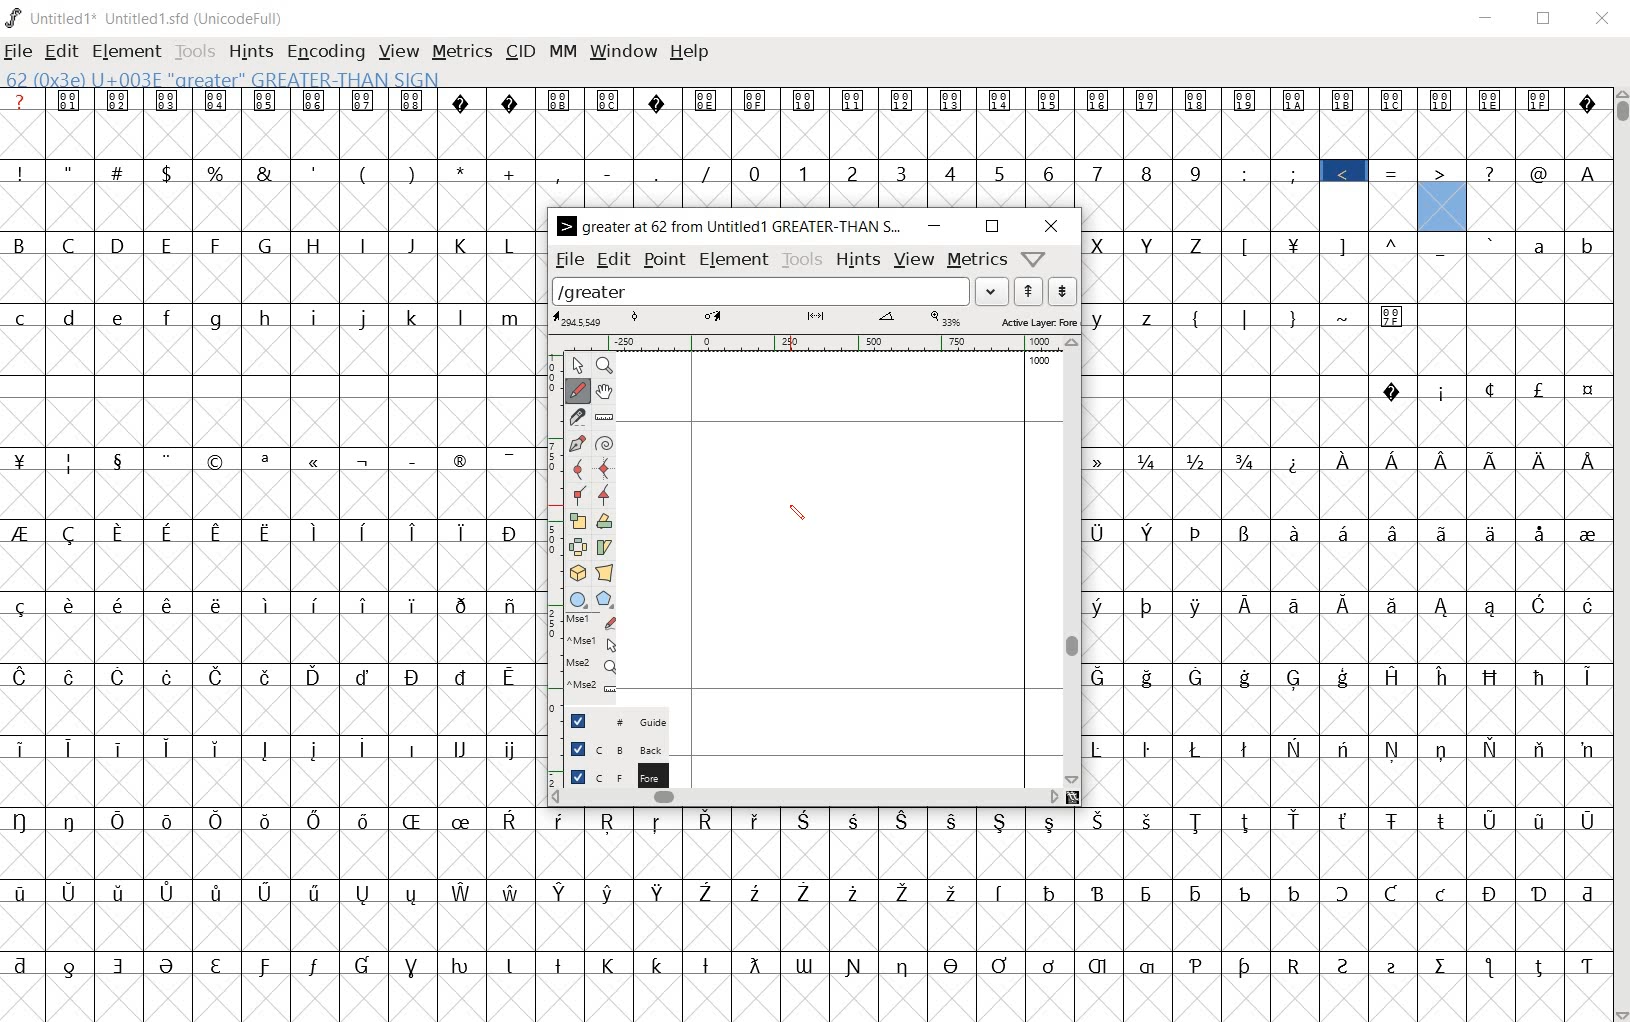 This screenshot has height=1022, width=1630. What do you see at coordinates (609, 467) in the screenshot?
I see `add a curve point always either horizontal or vertical` at bounding box center [609, 467].